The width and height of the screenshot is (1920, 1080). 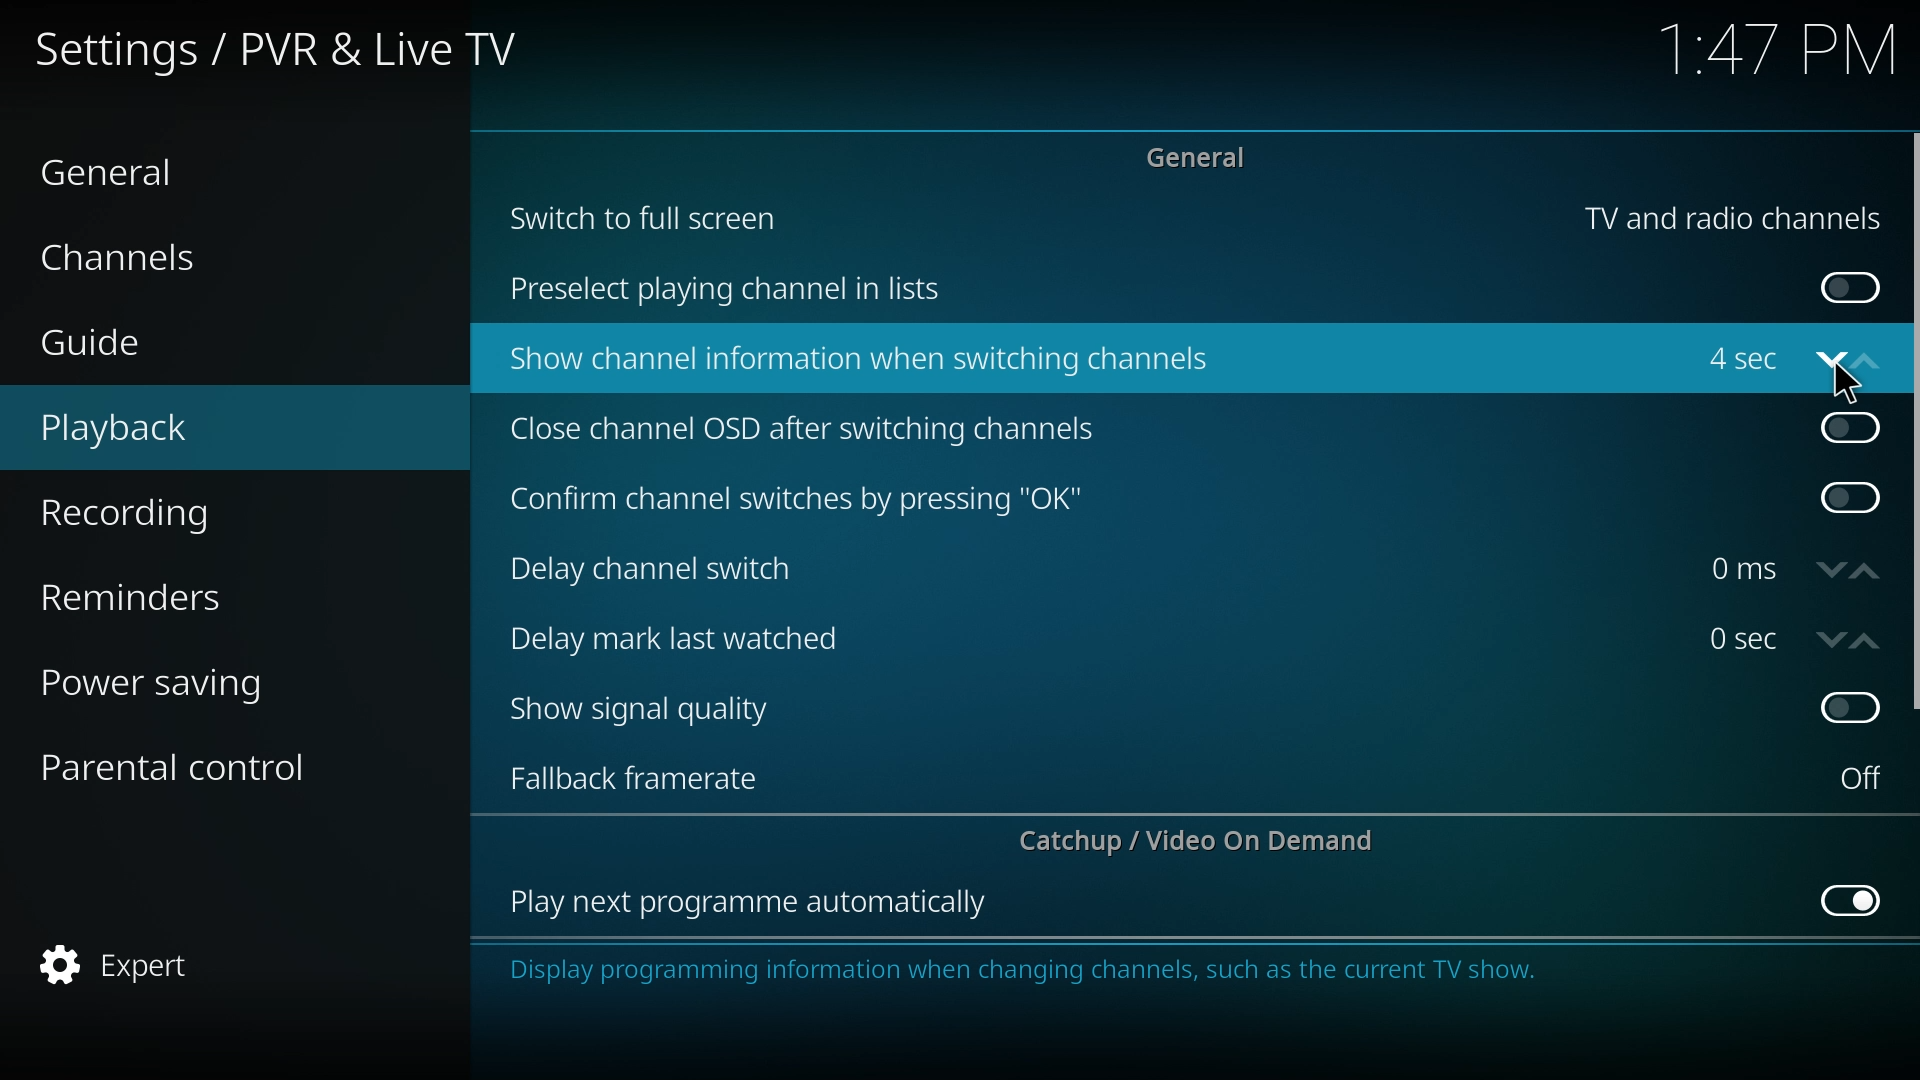 I want to click on power saving, so click(x=184, y=680).